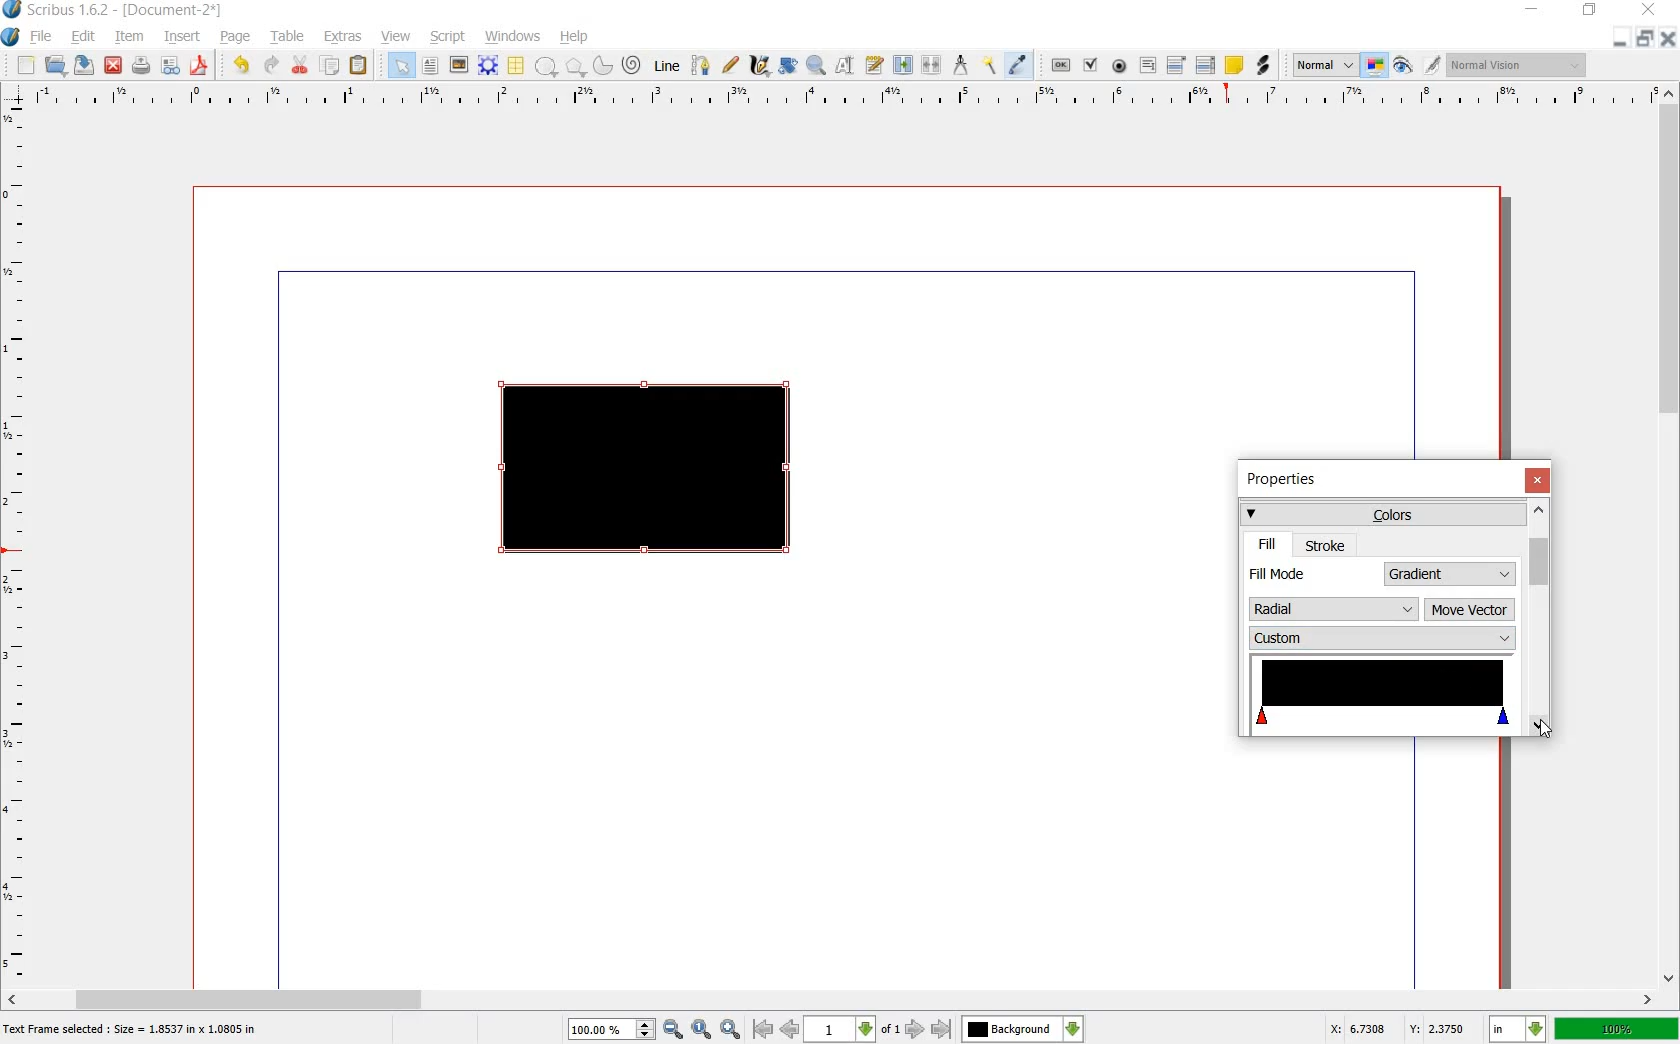  Describe the element at coordinates (331, 66) in the screenshot. I see `copy` at that location.